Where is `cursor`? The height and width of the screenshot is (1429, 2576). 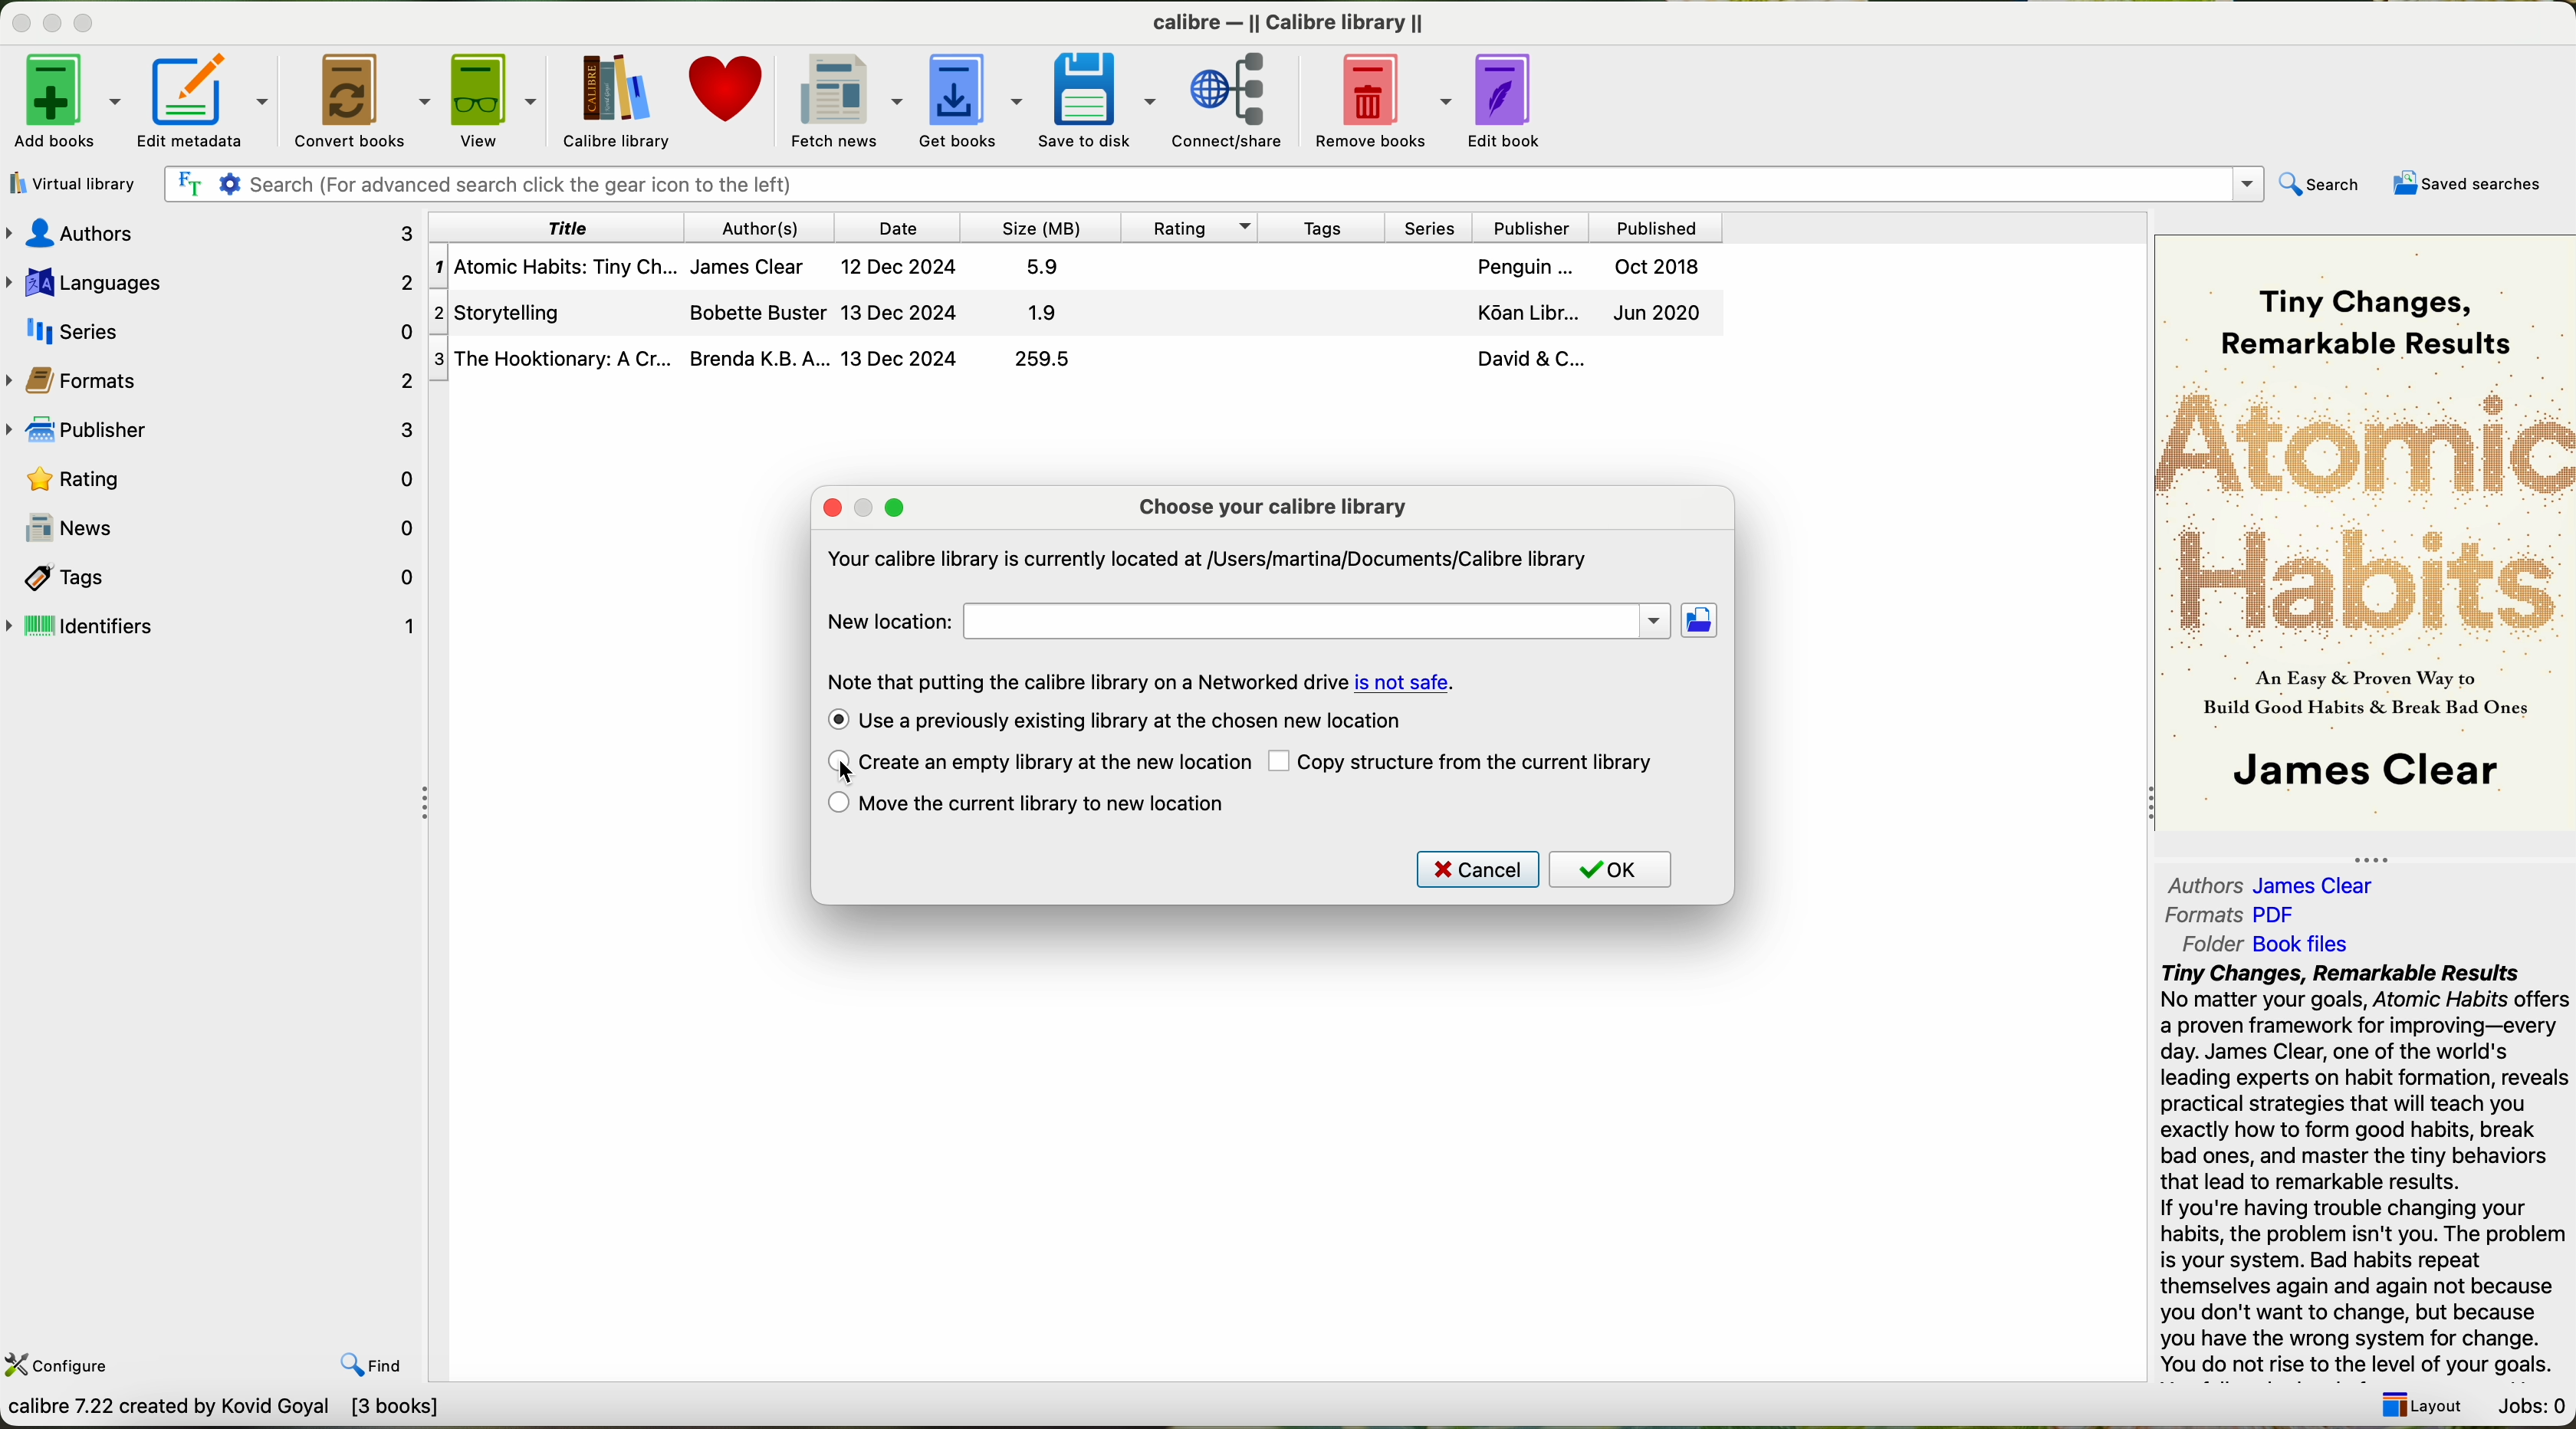 cursor is located at coordinates (842, 765).